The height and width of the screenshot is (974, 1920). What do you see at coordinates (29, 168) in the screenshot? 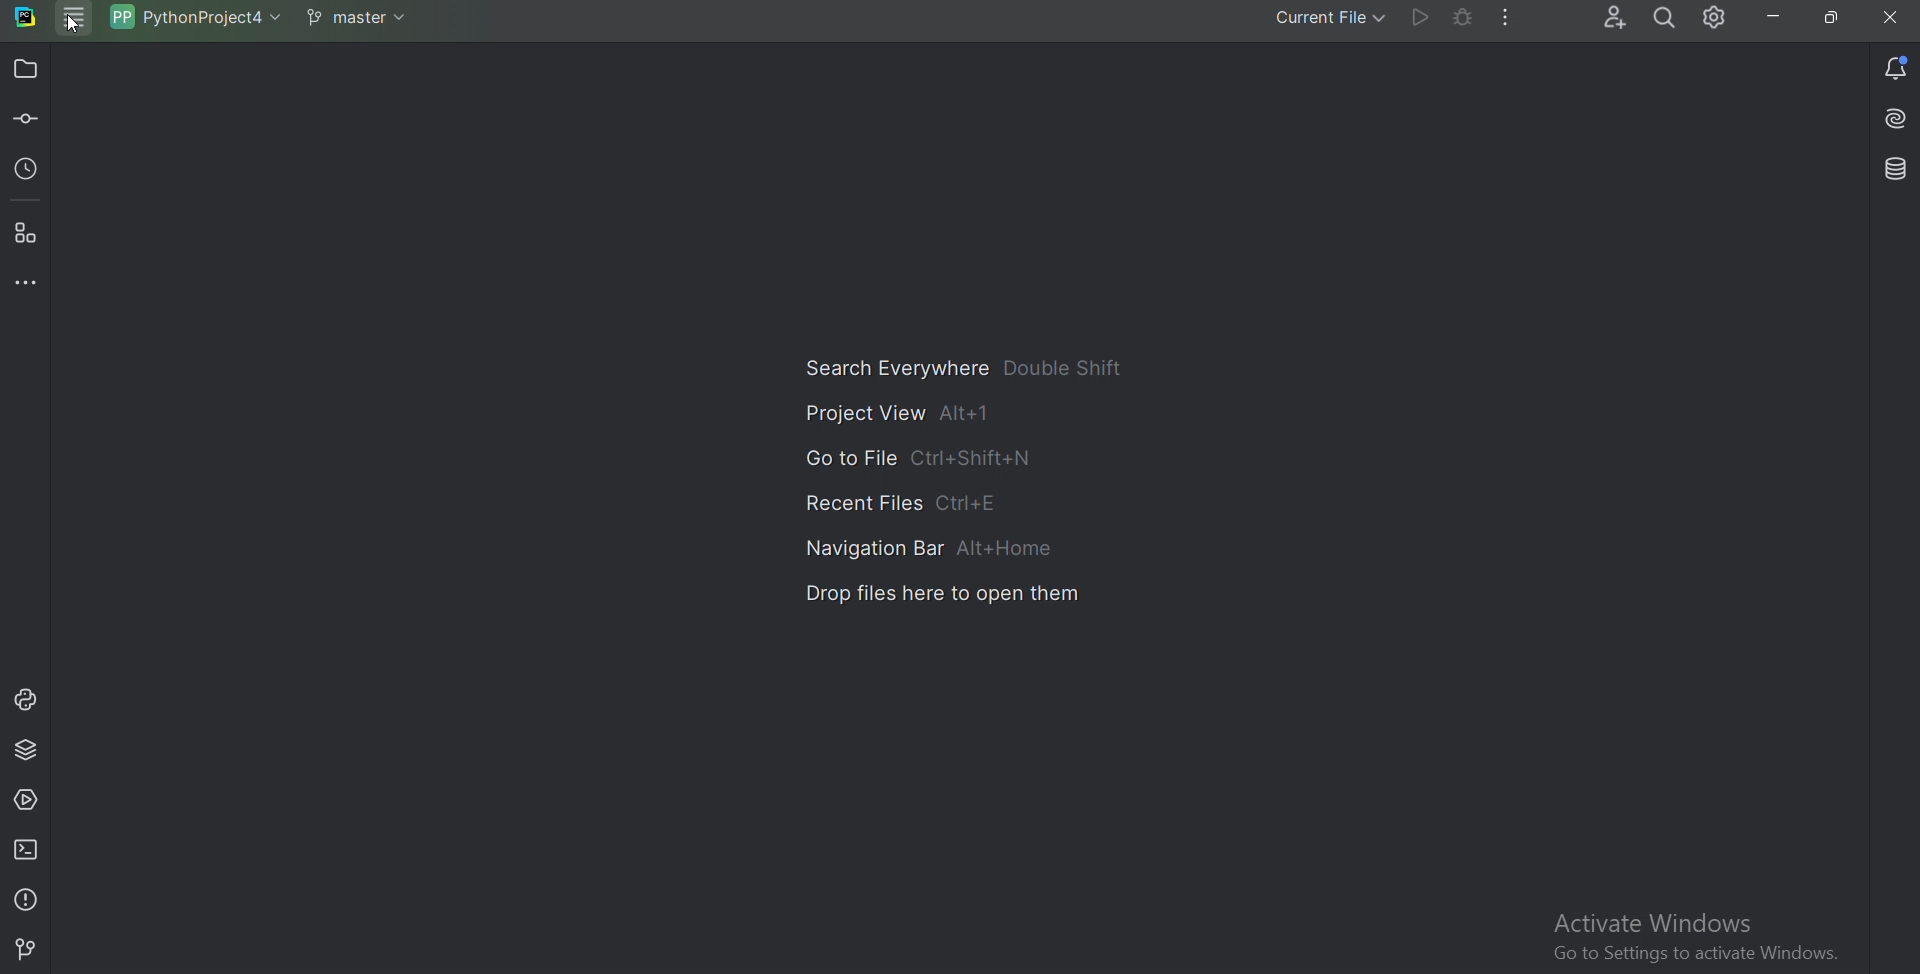
I see `Local history` at bounding box center [29, 168].